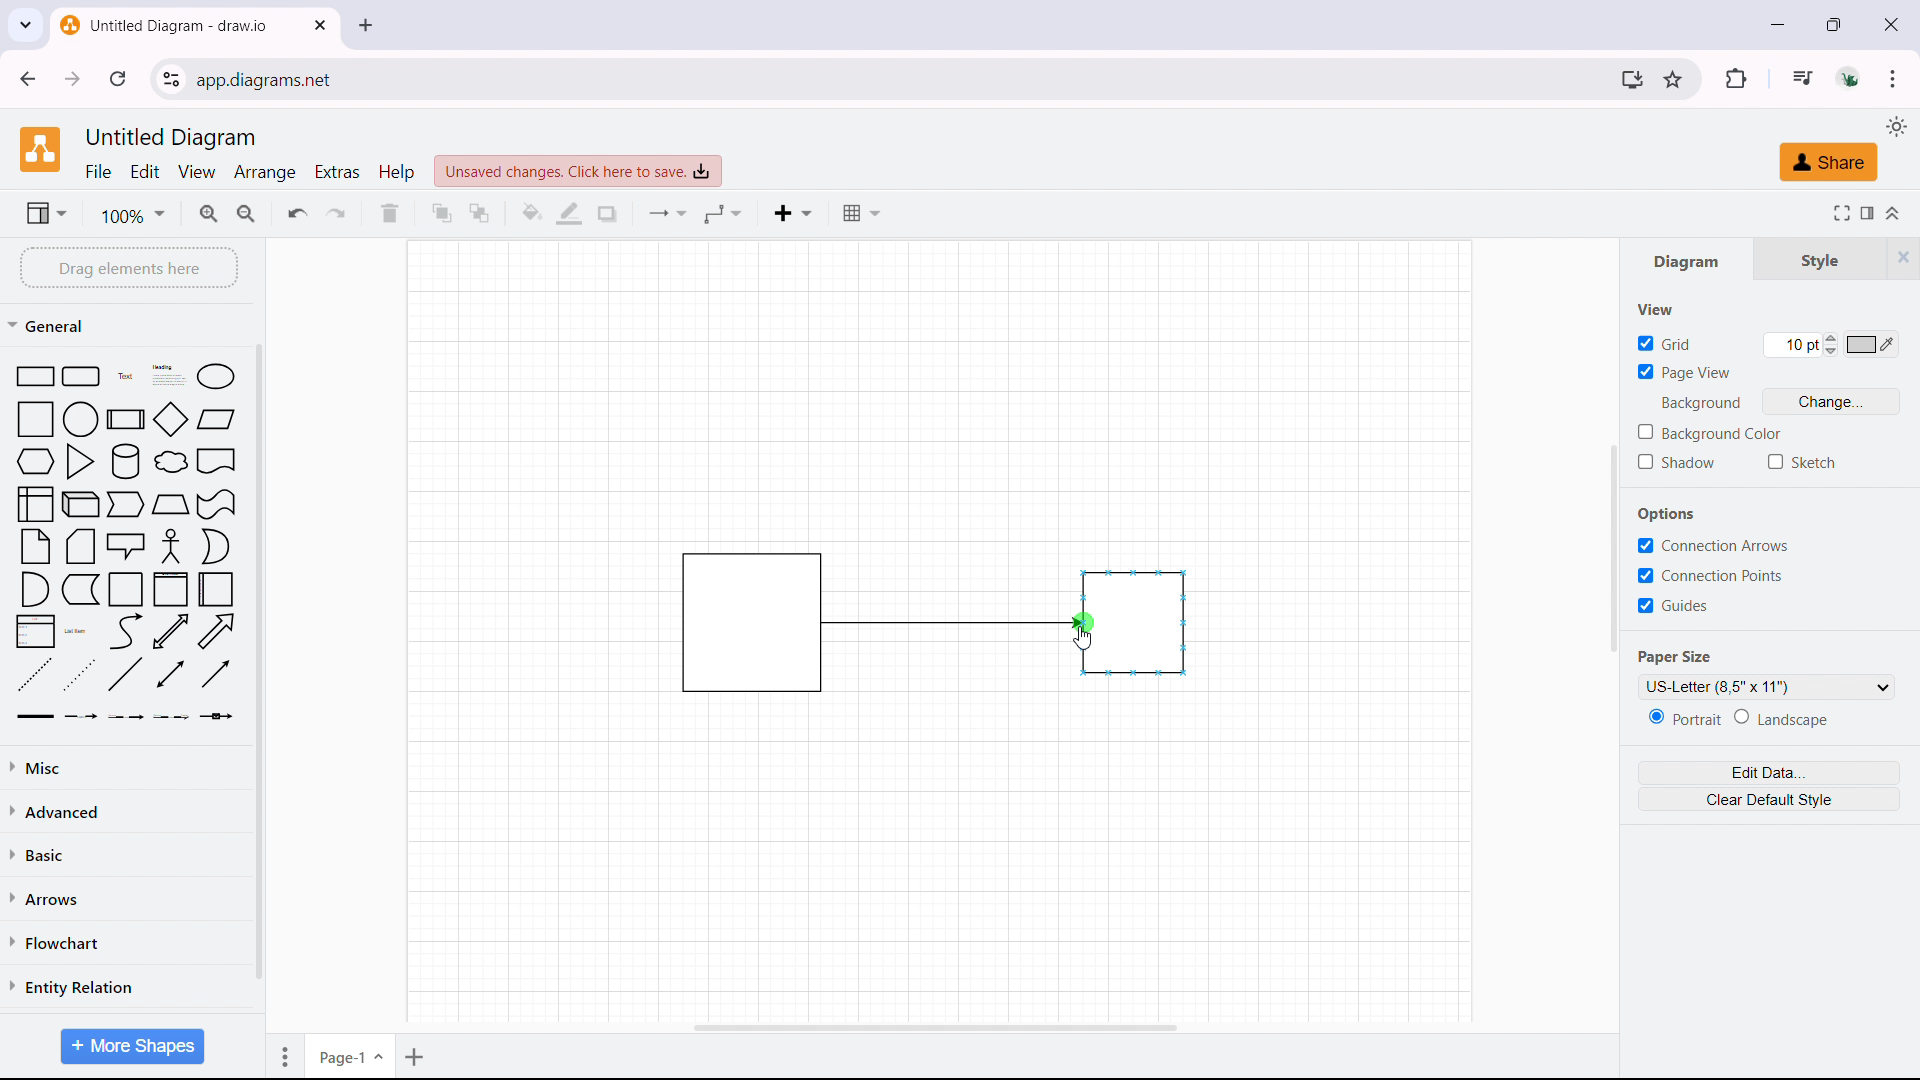  I want to click on hide, so click(1902, 256).